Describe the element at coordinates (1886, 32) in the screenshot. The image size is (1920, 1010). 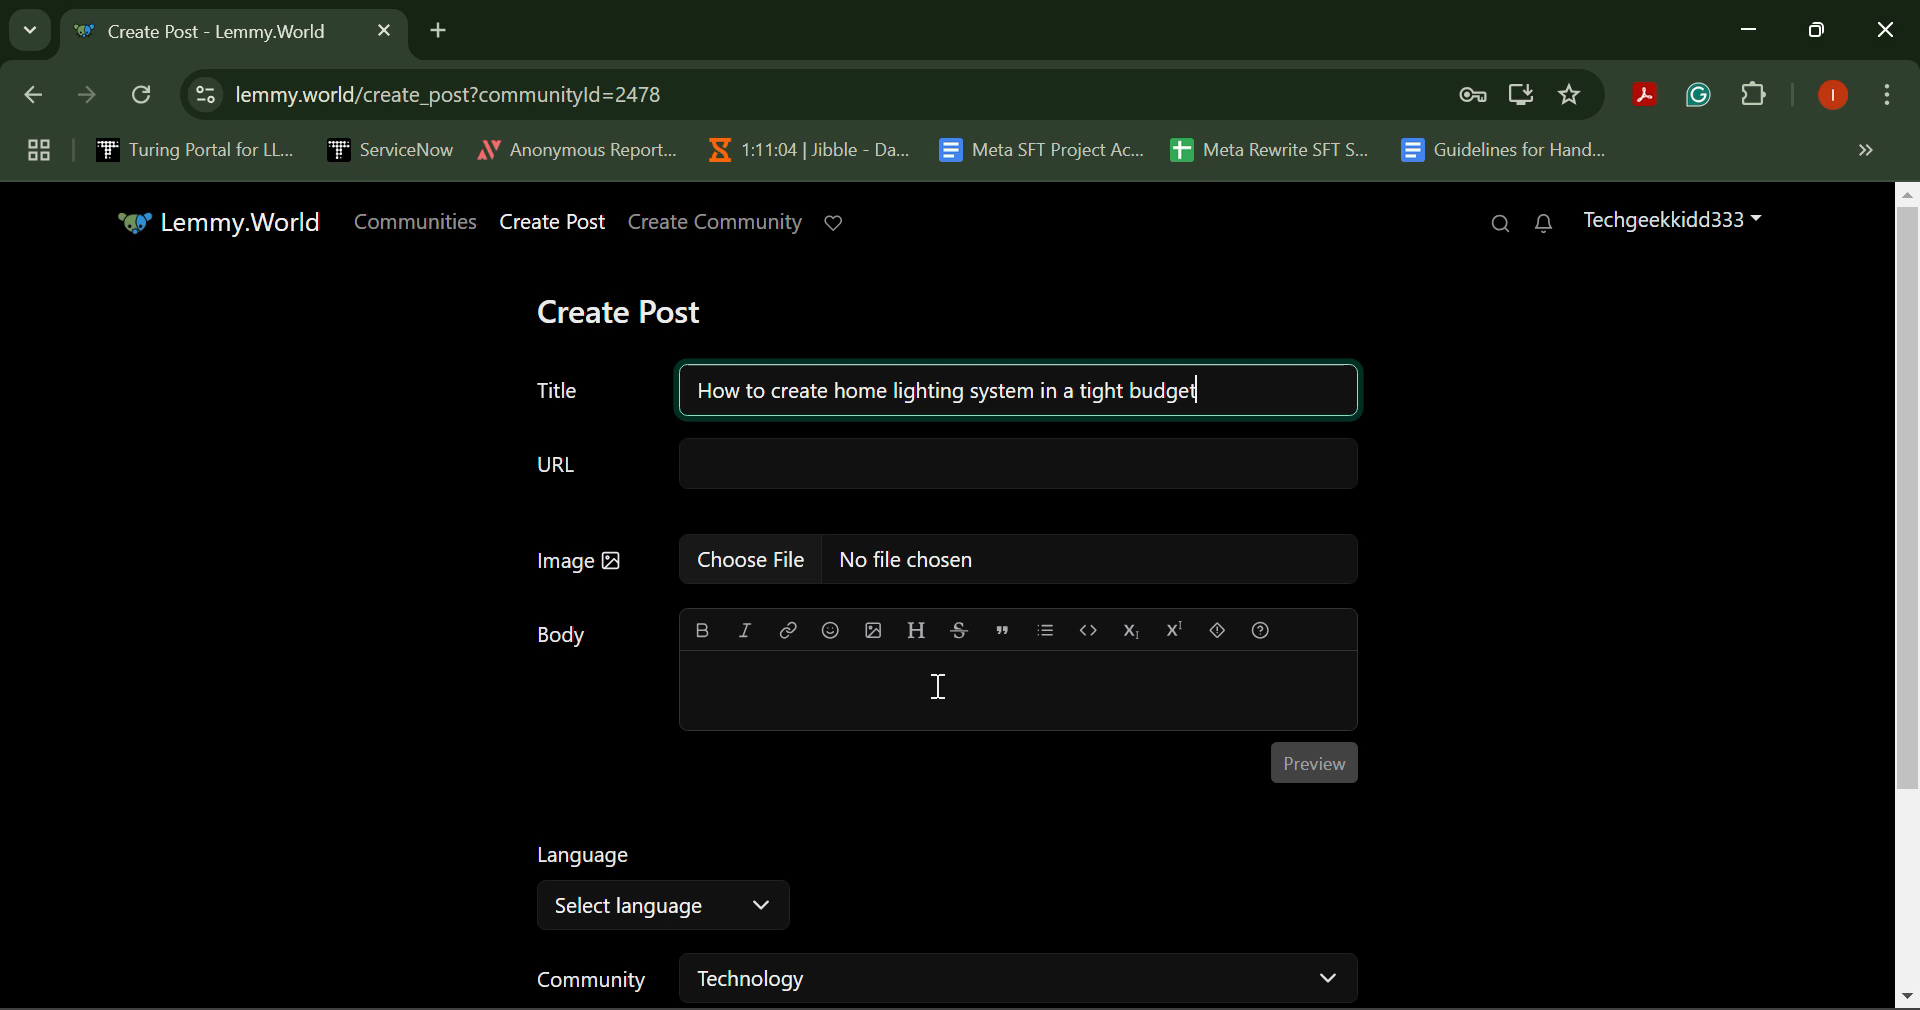
I see `Close Window` at that location.